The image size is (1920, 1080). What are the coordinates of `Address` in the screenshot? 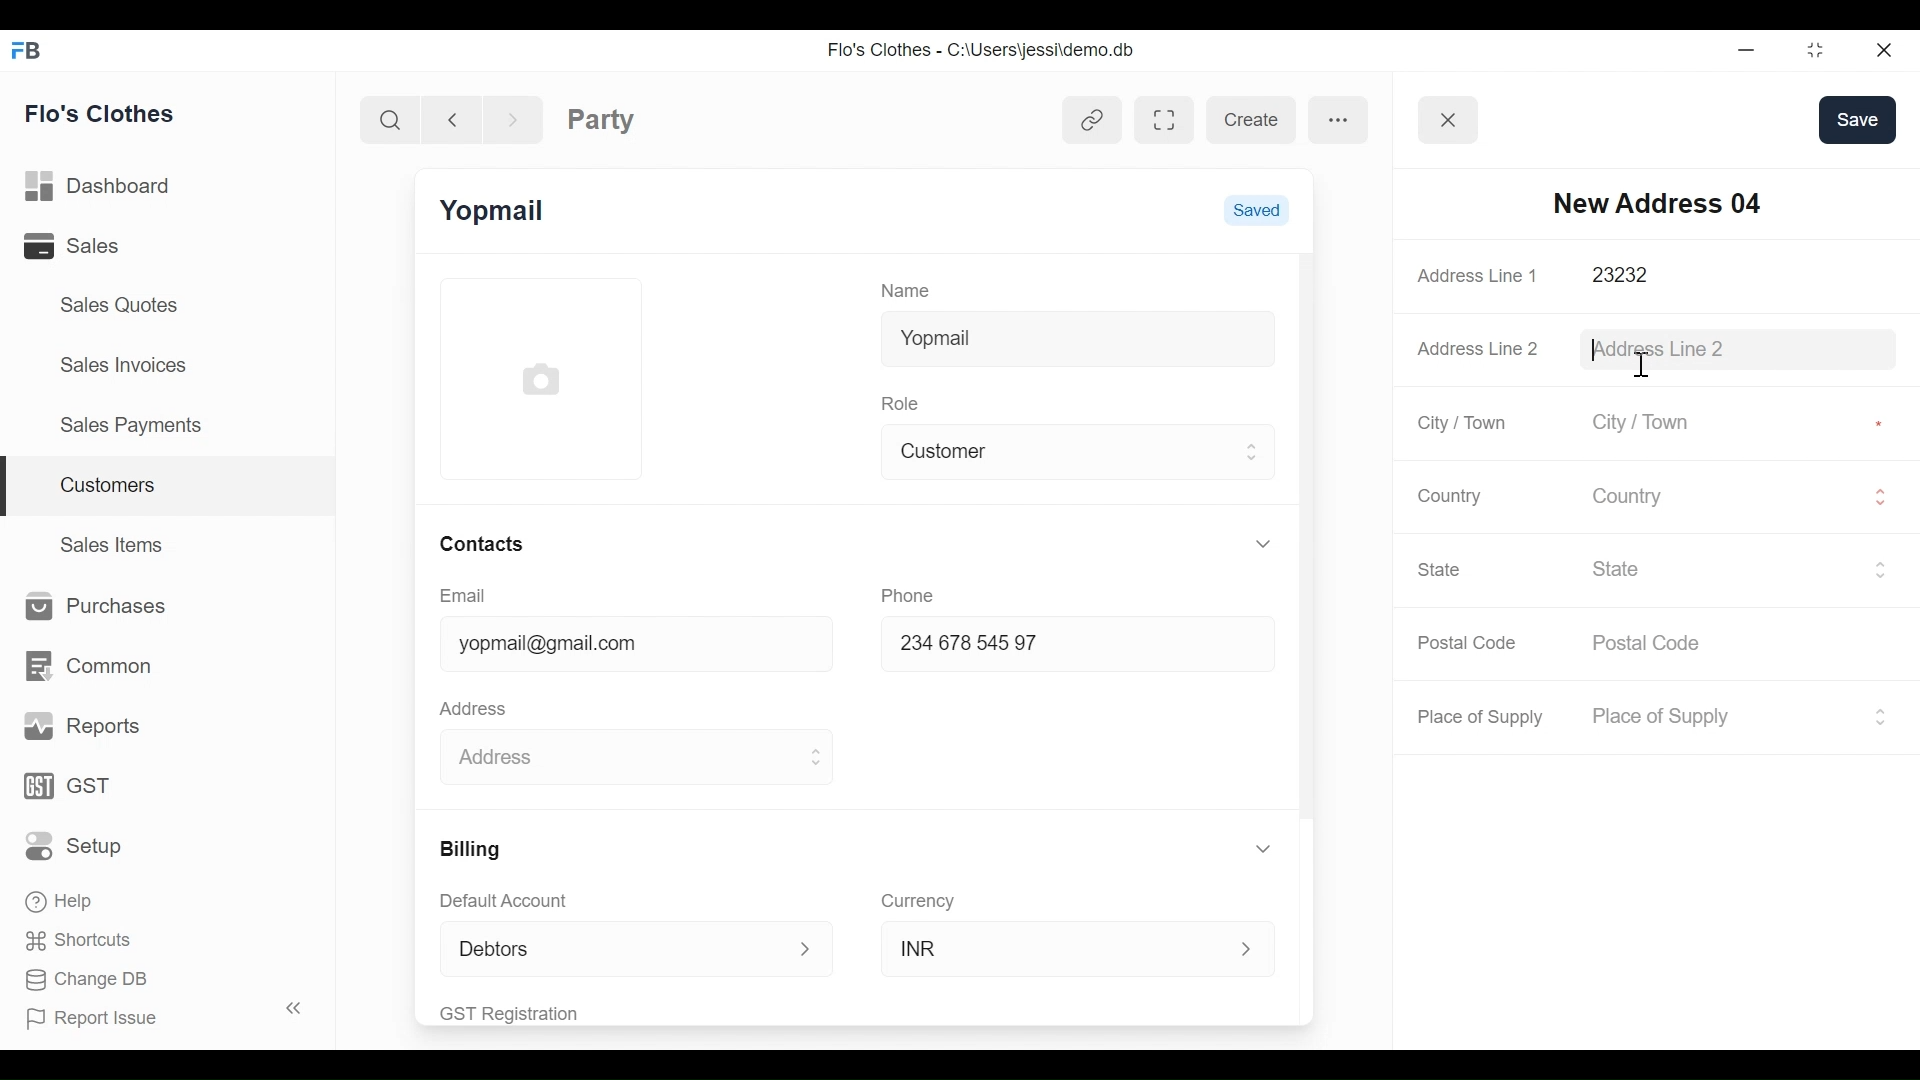 It's located at (613, 753).